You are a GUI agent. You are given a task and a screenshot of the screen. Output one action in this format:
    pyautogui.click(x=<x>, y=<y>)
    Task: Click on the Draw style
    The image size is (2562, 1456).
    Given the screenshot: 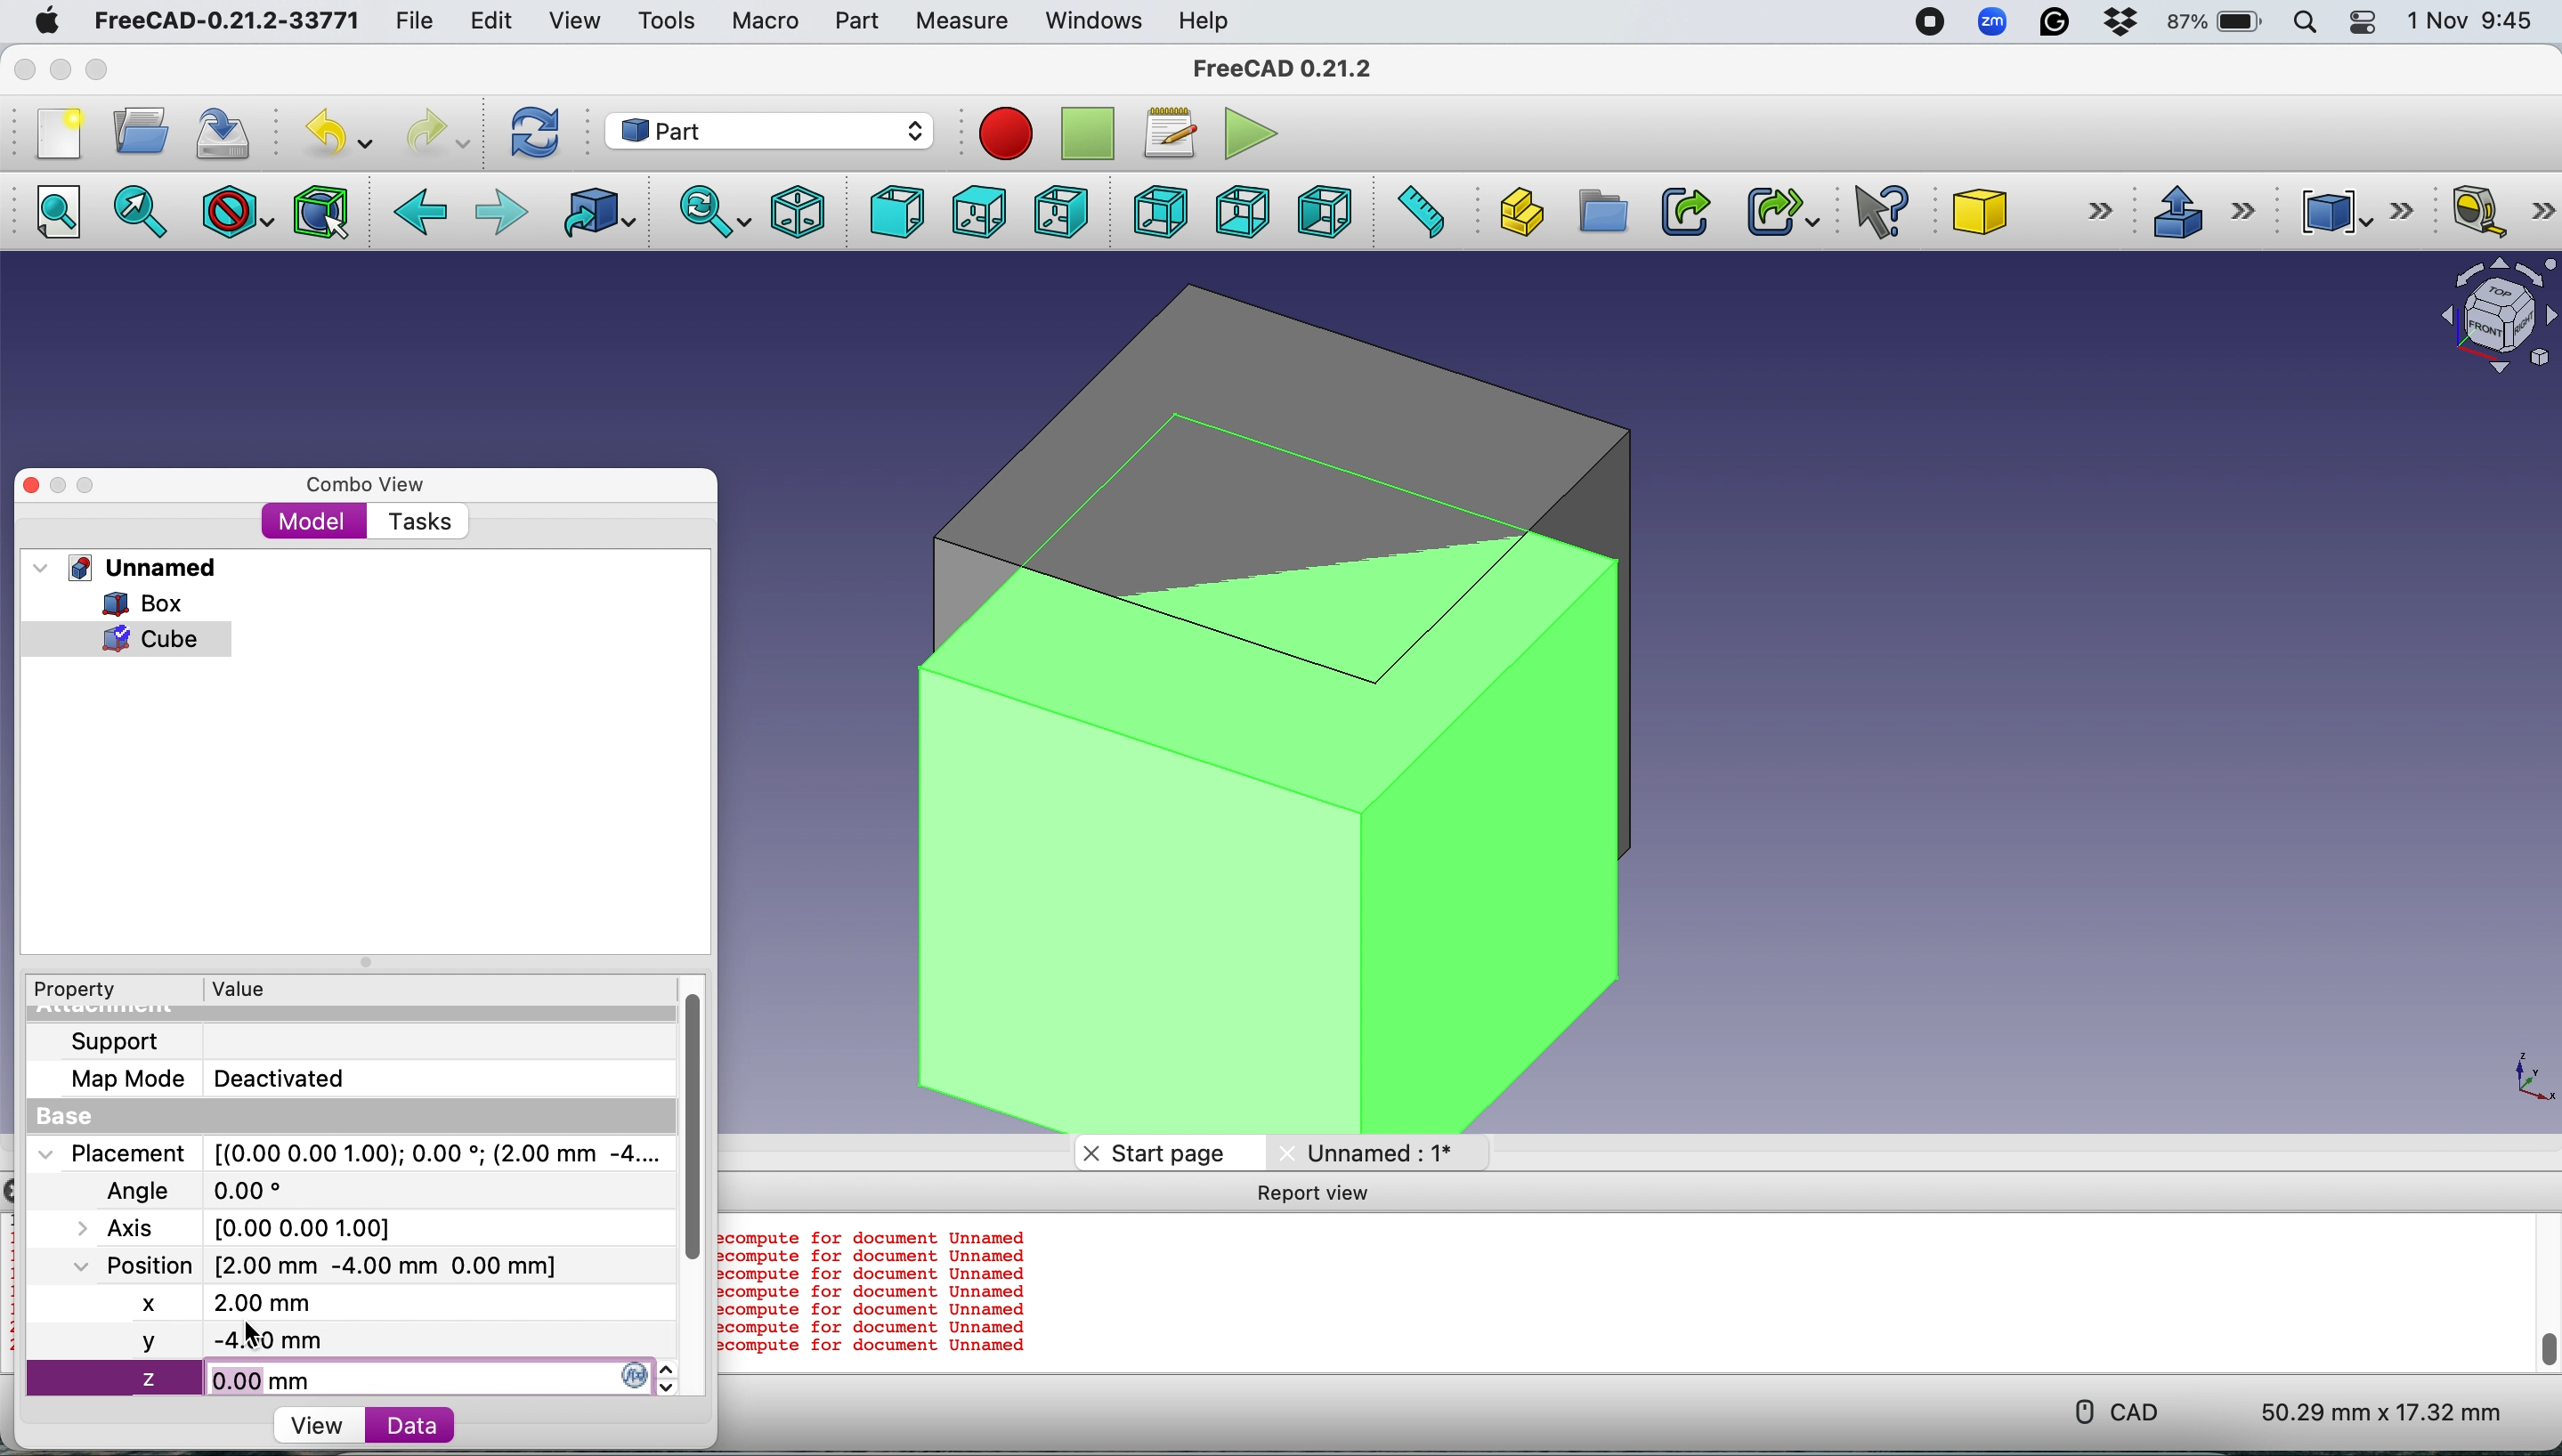 What is the action you would take?
    pyautogui.click(x=239, y=212)
    